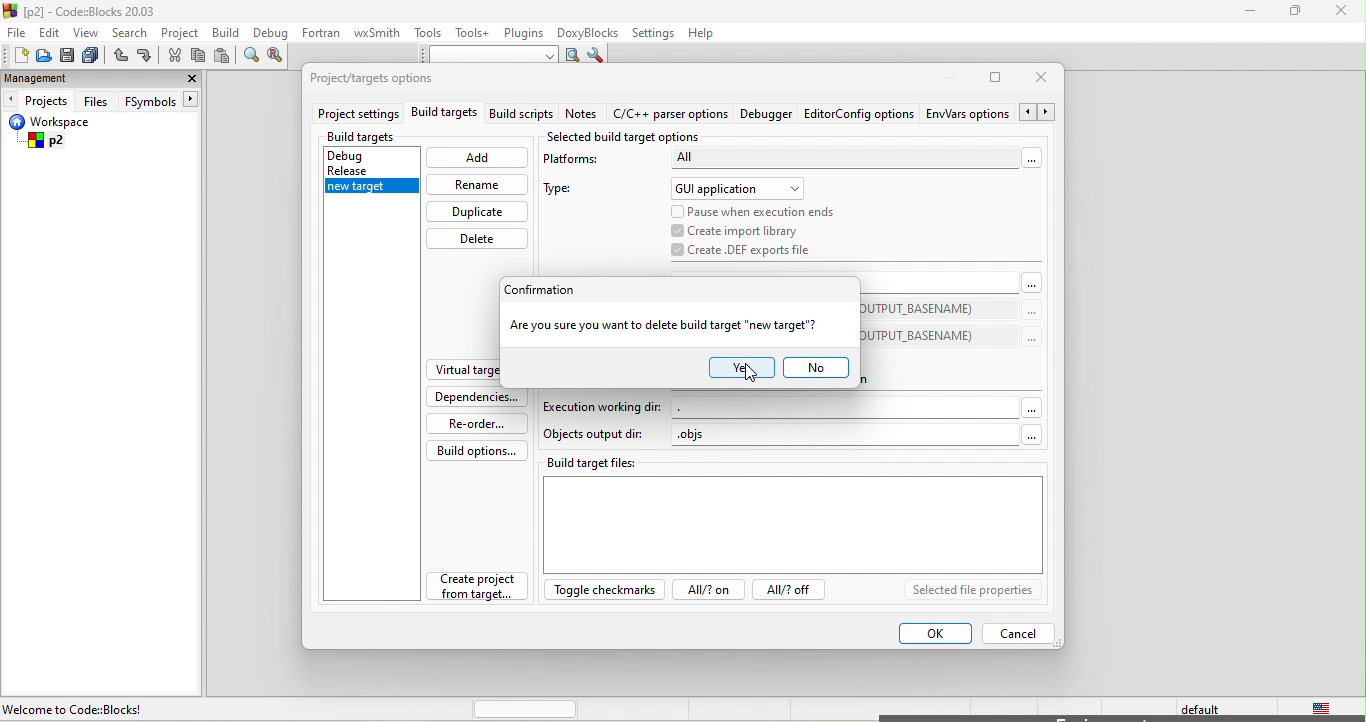  I want to click on maximize, so click(998, 77).